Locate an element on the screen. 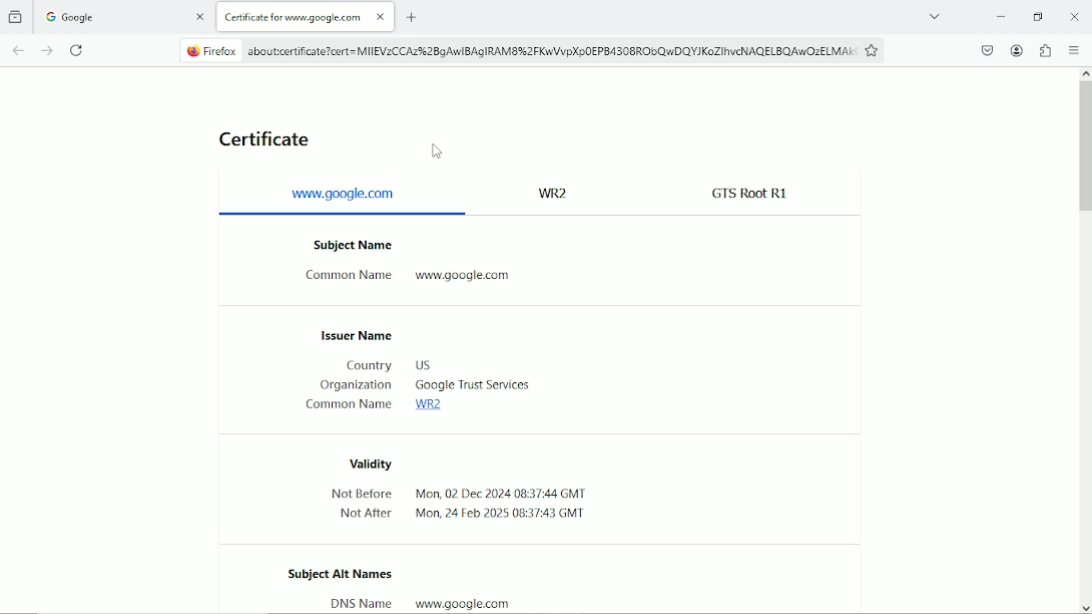  Not After is located at coordinates (364, 515).